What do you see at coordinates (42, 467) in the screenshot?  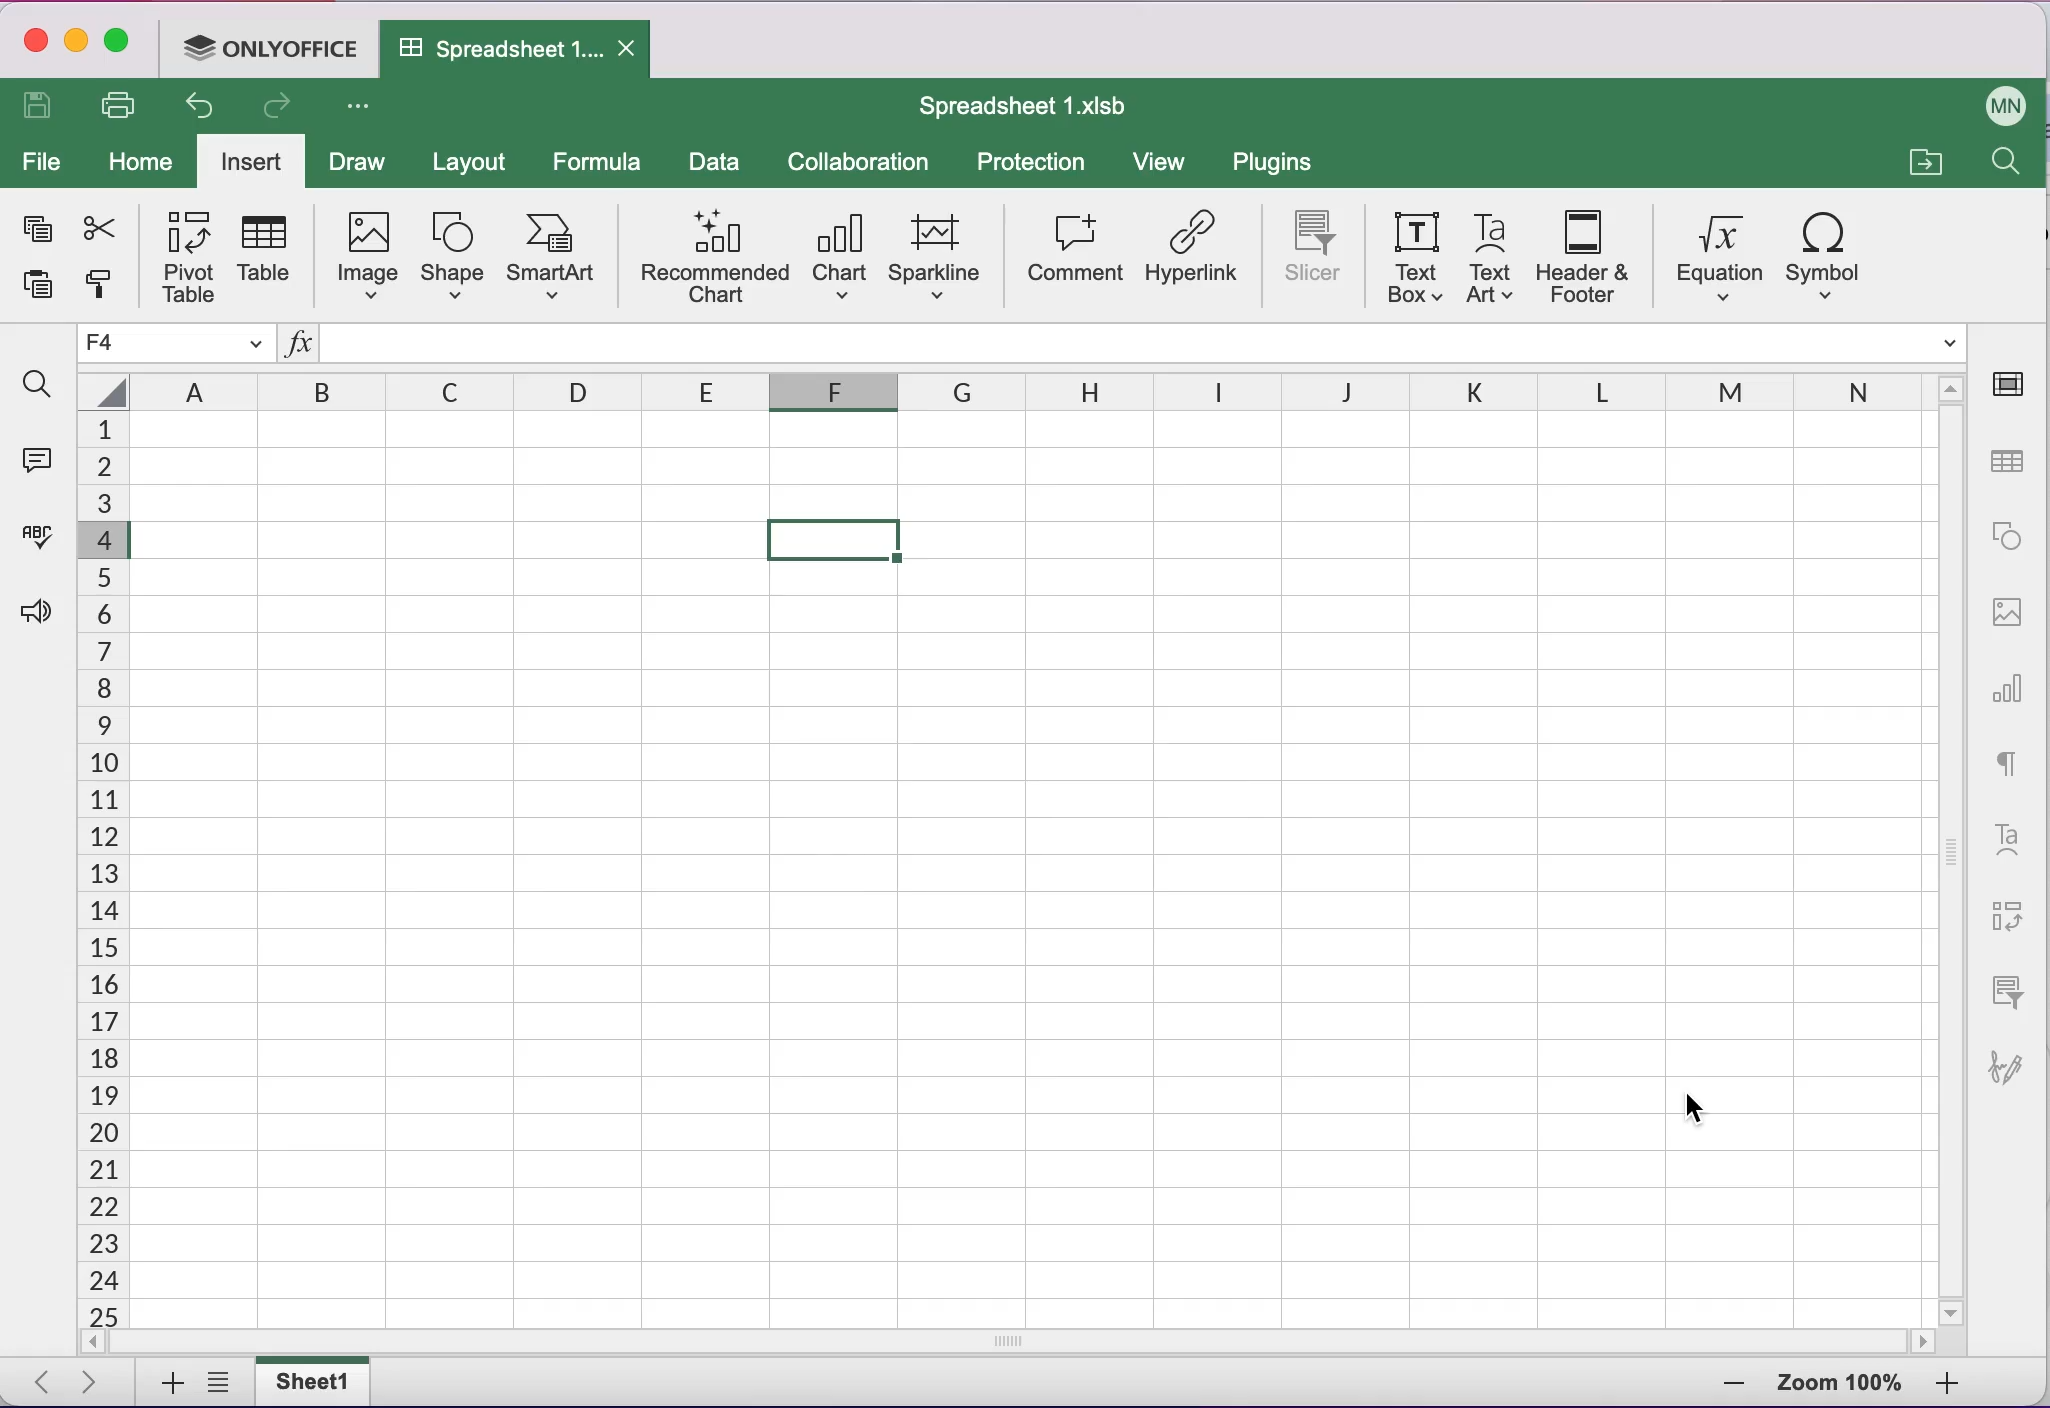 I see `comments` at bounding box center [42, 467].